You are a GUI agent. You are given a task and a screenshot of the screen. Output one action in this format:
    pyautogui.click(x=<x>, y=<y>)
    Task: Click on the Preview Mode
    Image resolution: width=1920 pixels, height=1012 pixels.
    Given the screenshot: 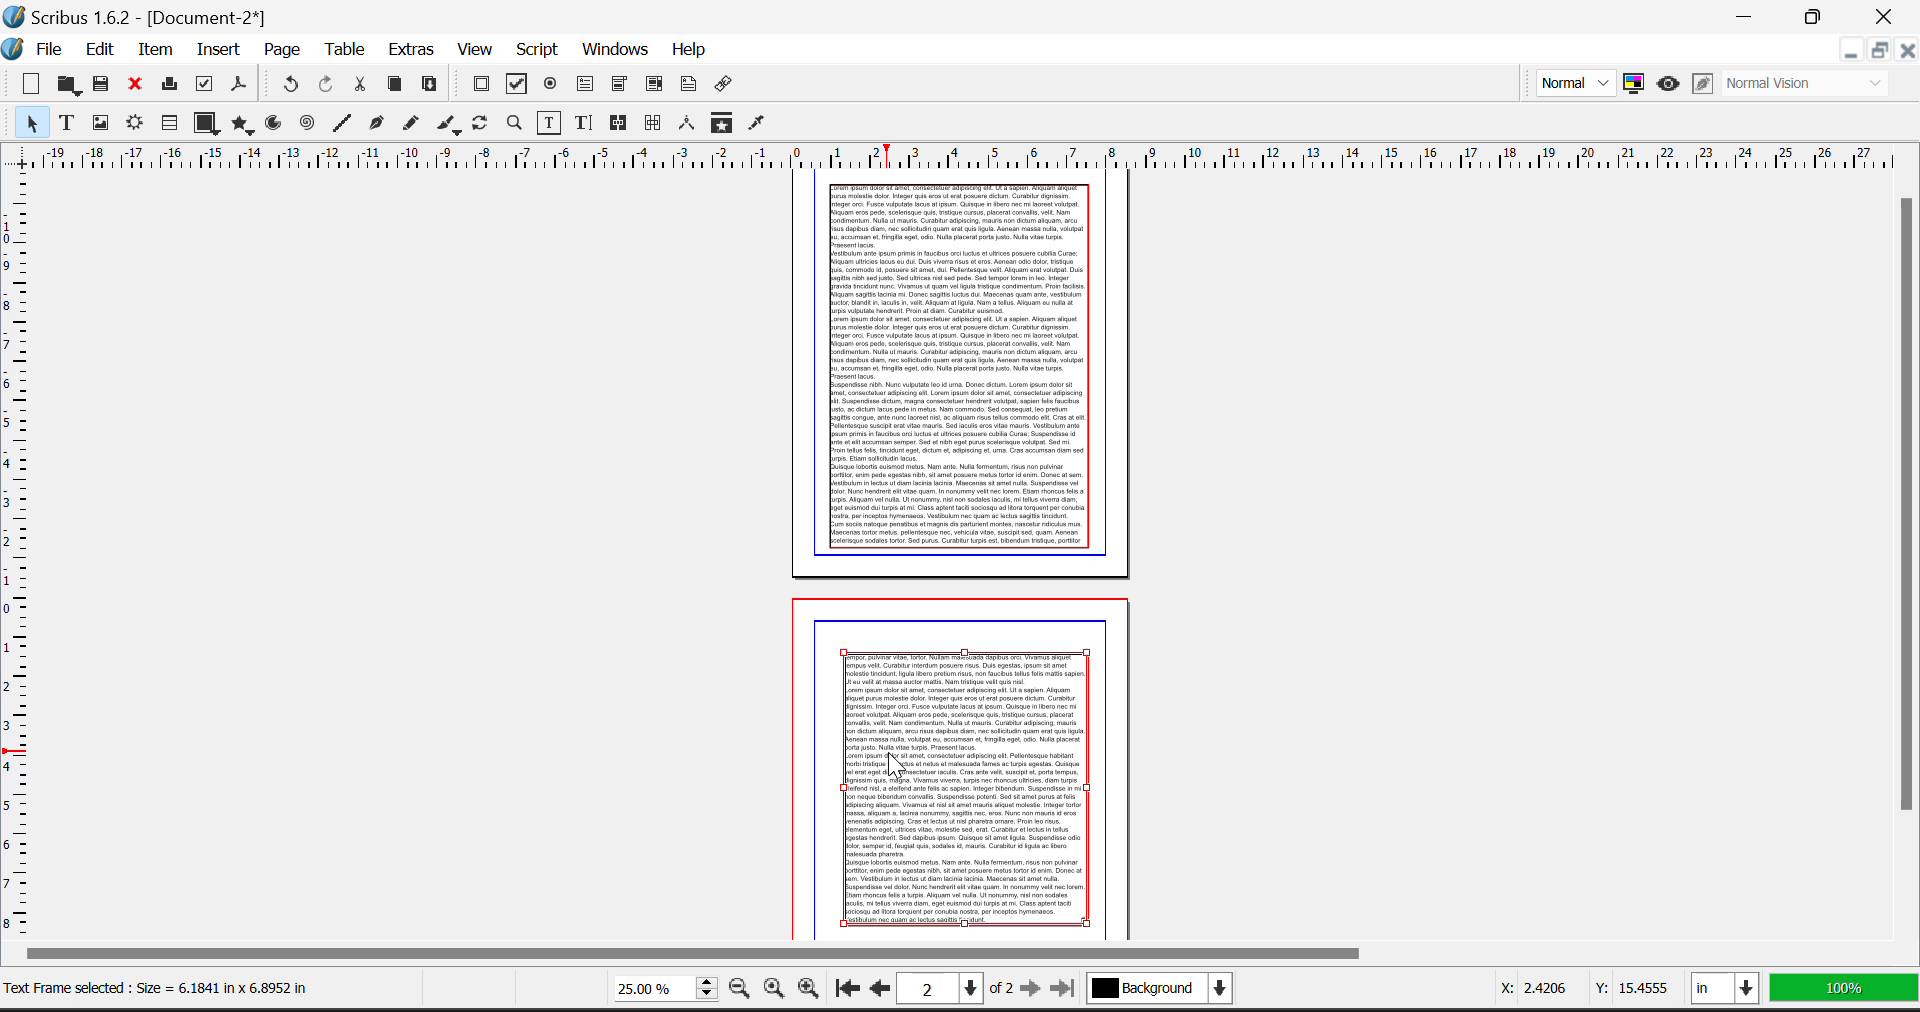 What is the action you would take?
    pyautogui.click(x=1667, y=84)
    